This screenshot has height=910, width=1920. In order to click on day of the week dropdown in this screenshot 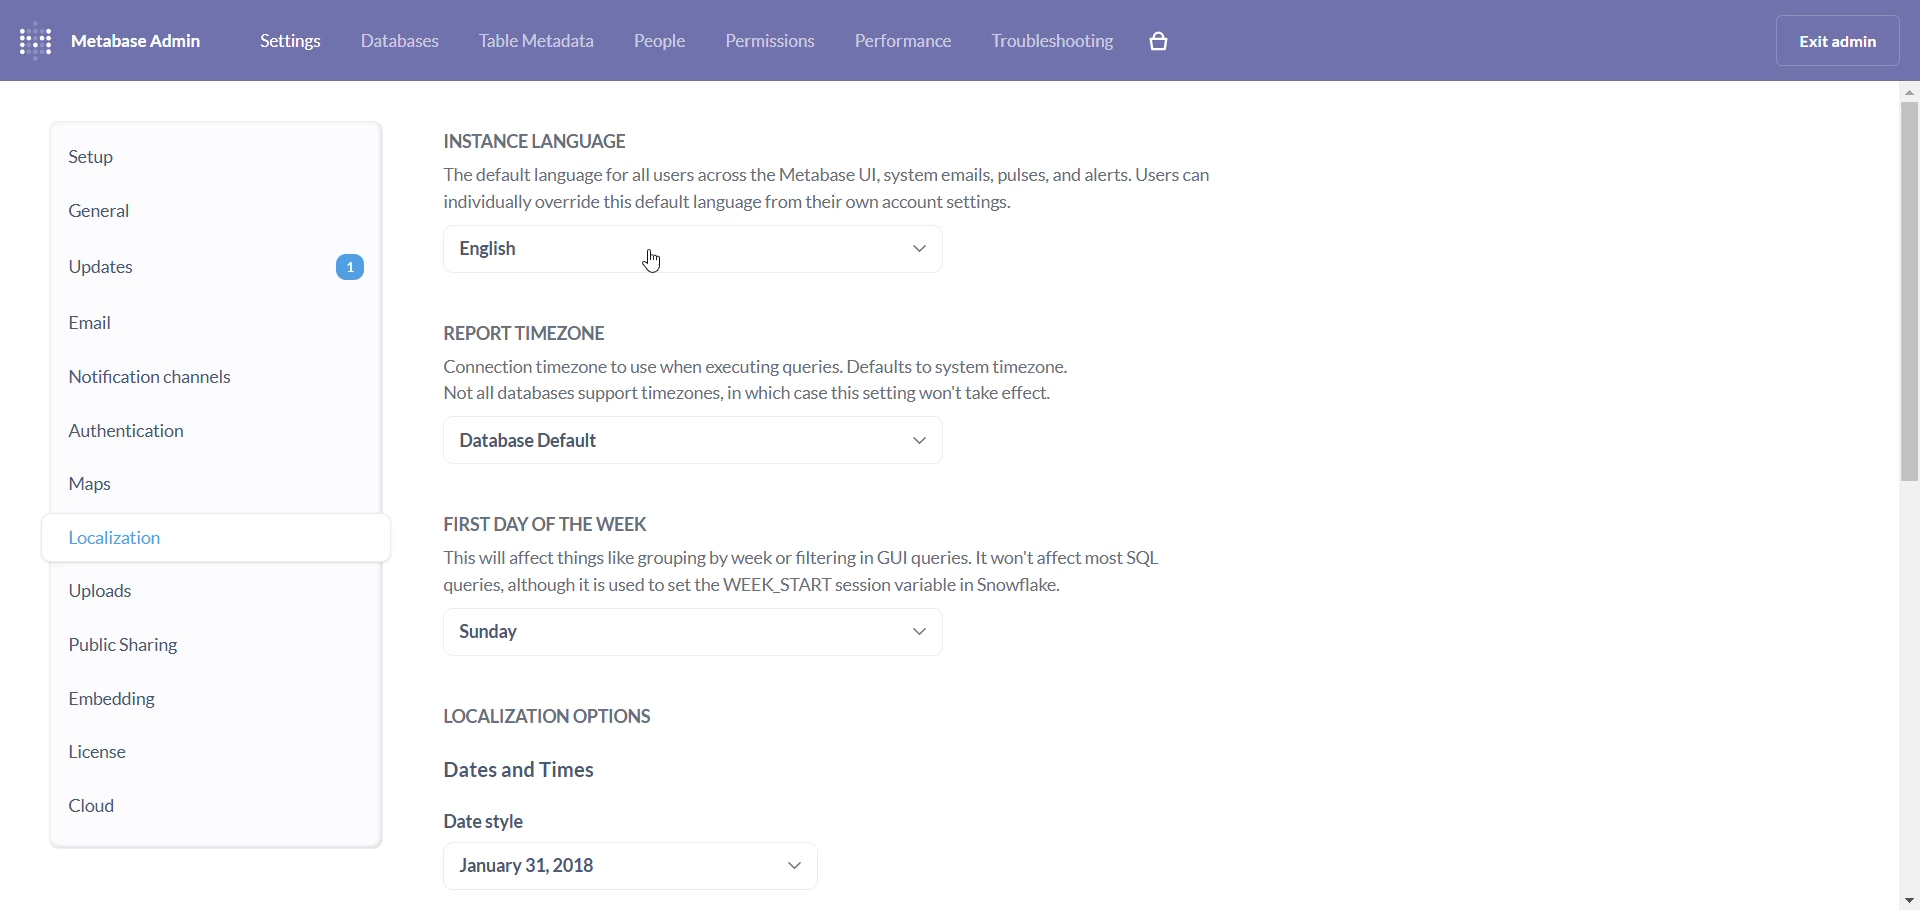, I will do `click(697, 631)`.